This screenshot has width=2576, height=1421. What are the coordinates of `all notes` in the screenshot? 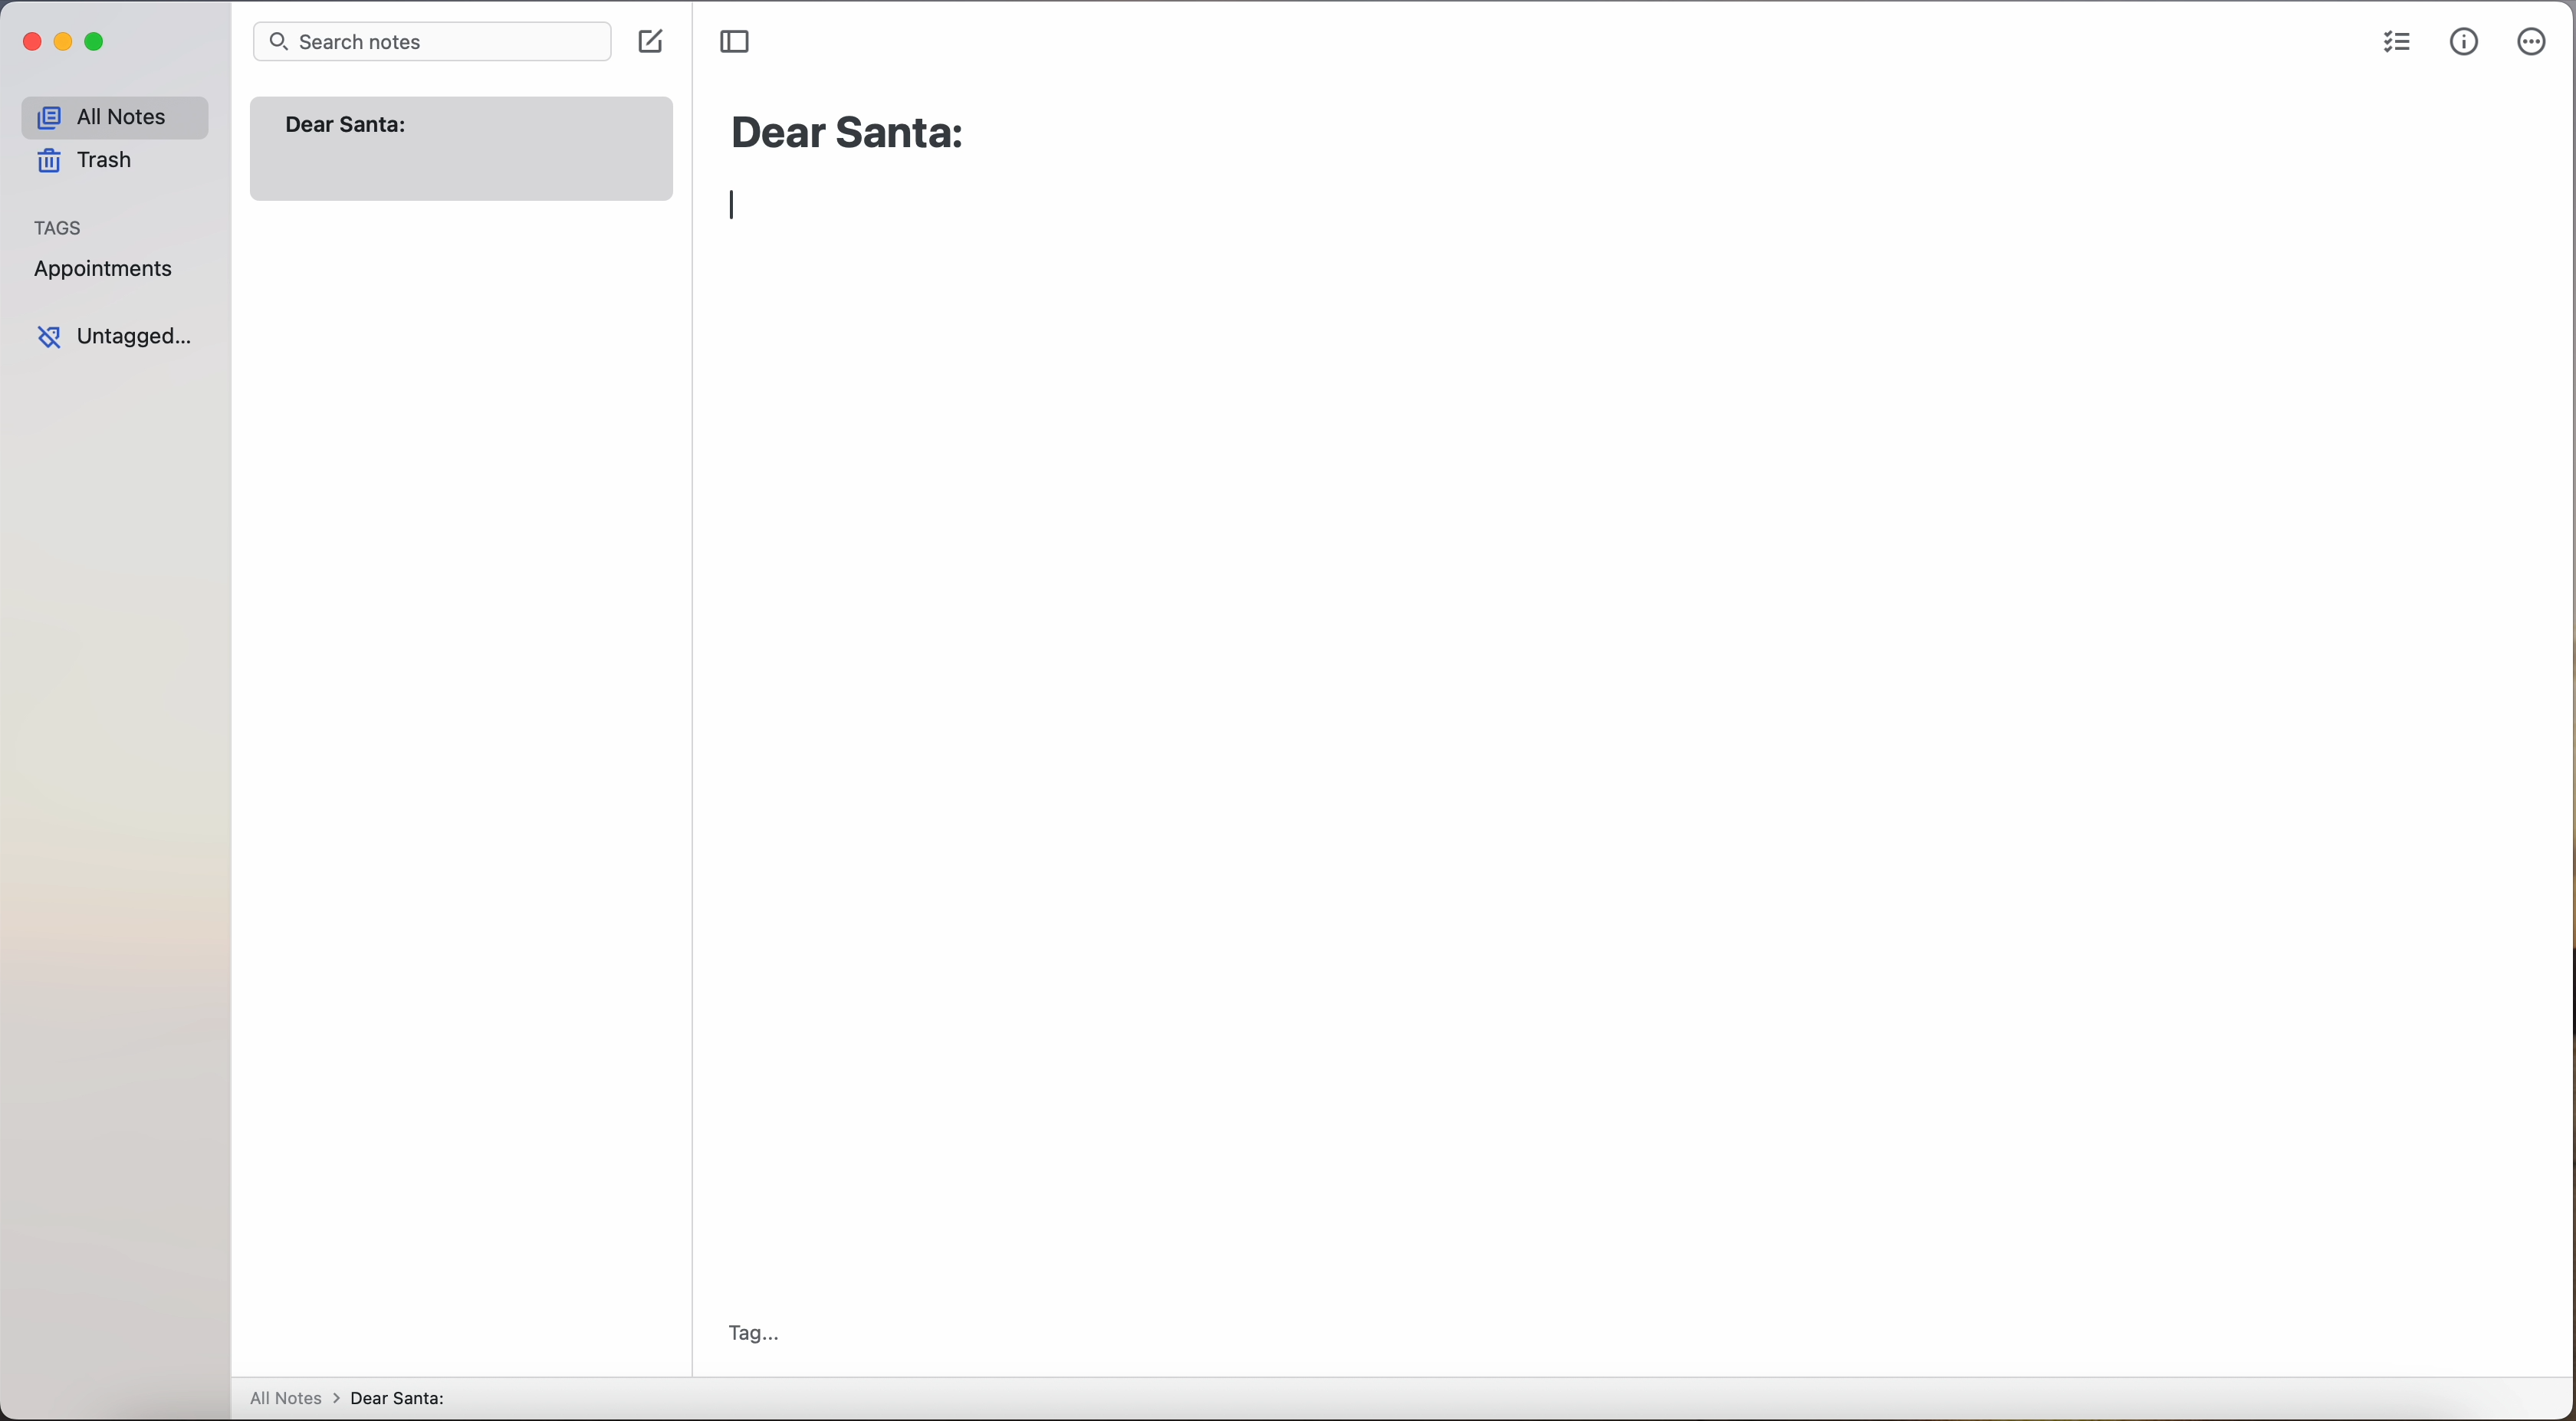 It's located at (117, 116).